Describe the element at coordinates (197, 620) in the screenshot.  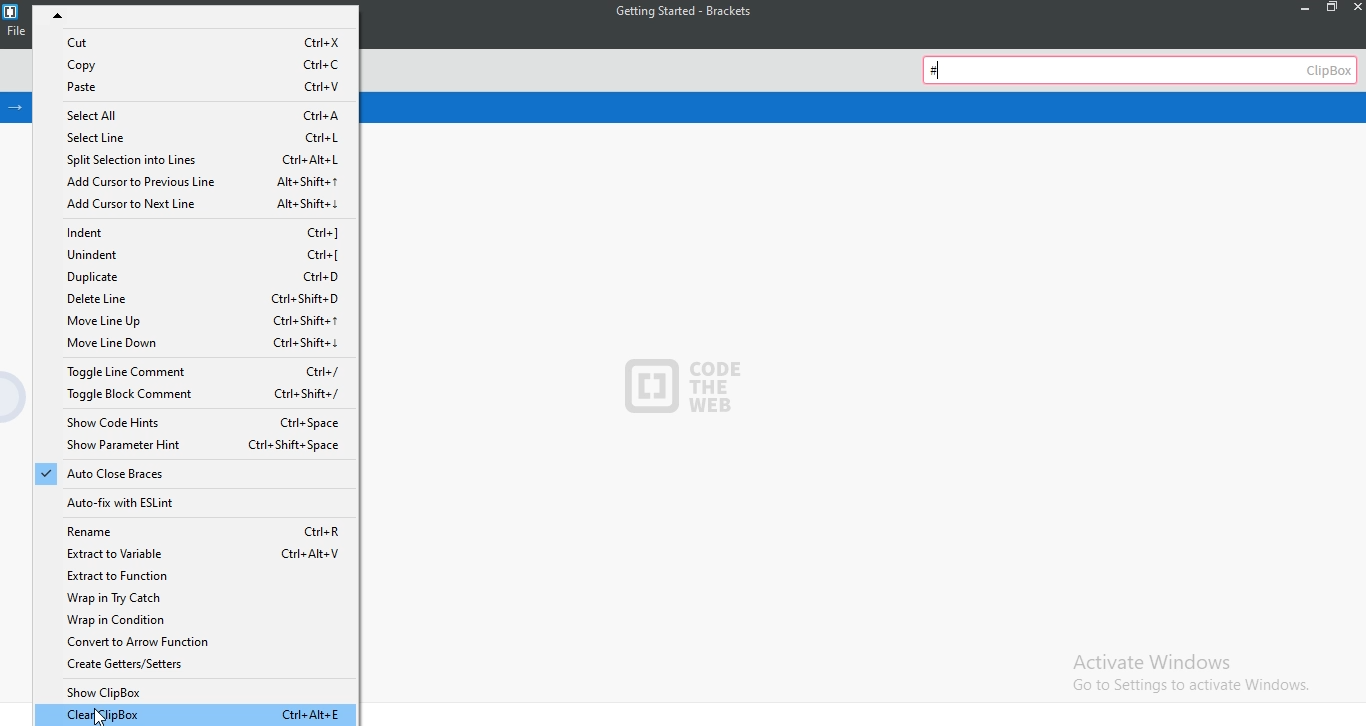
I see `Wrap in Condition` at that location.